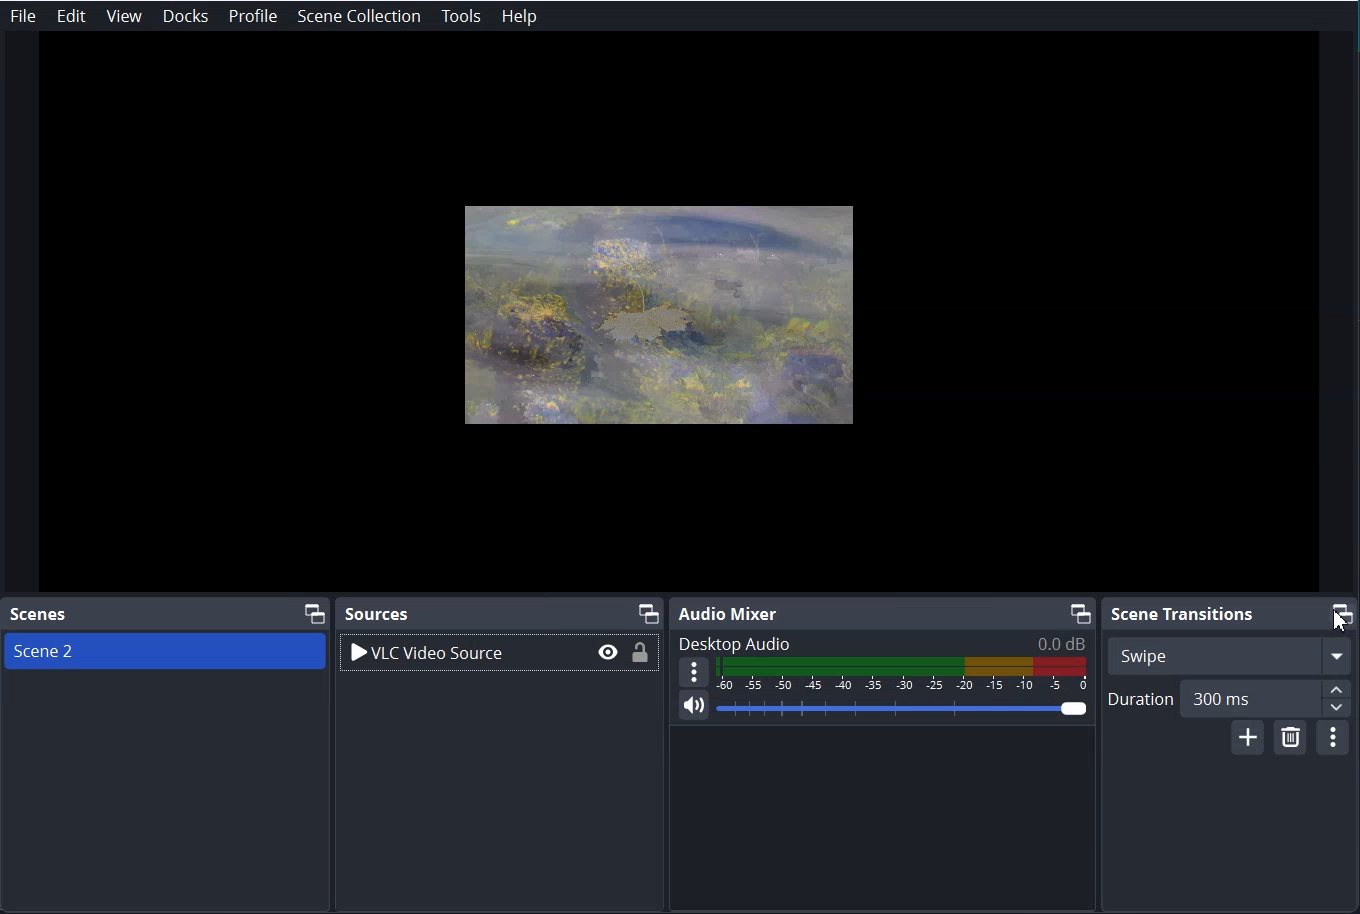 Image resolution: width=1360 pixels, height=914 pixels. Describe the element at coordinates (1081, 612) in the screenshot. I see `Maximize` at that location.